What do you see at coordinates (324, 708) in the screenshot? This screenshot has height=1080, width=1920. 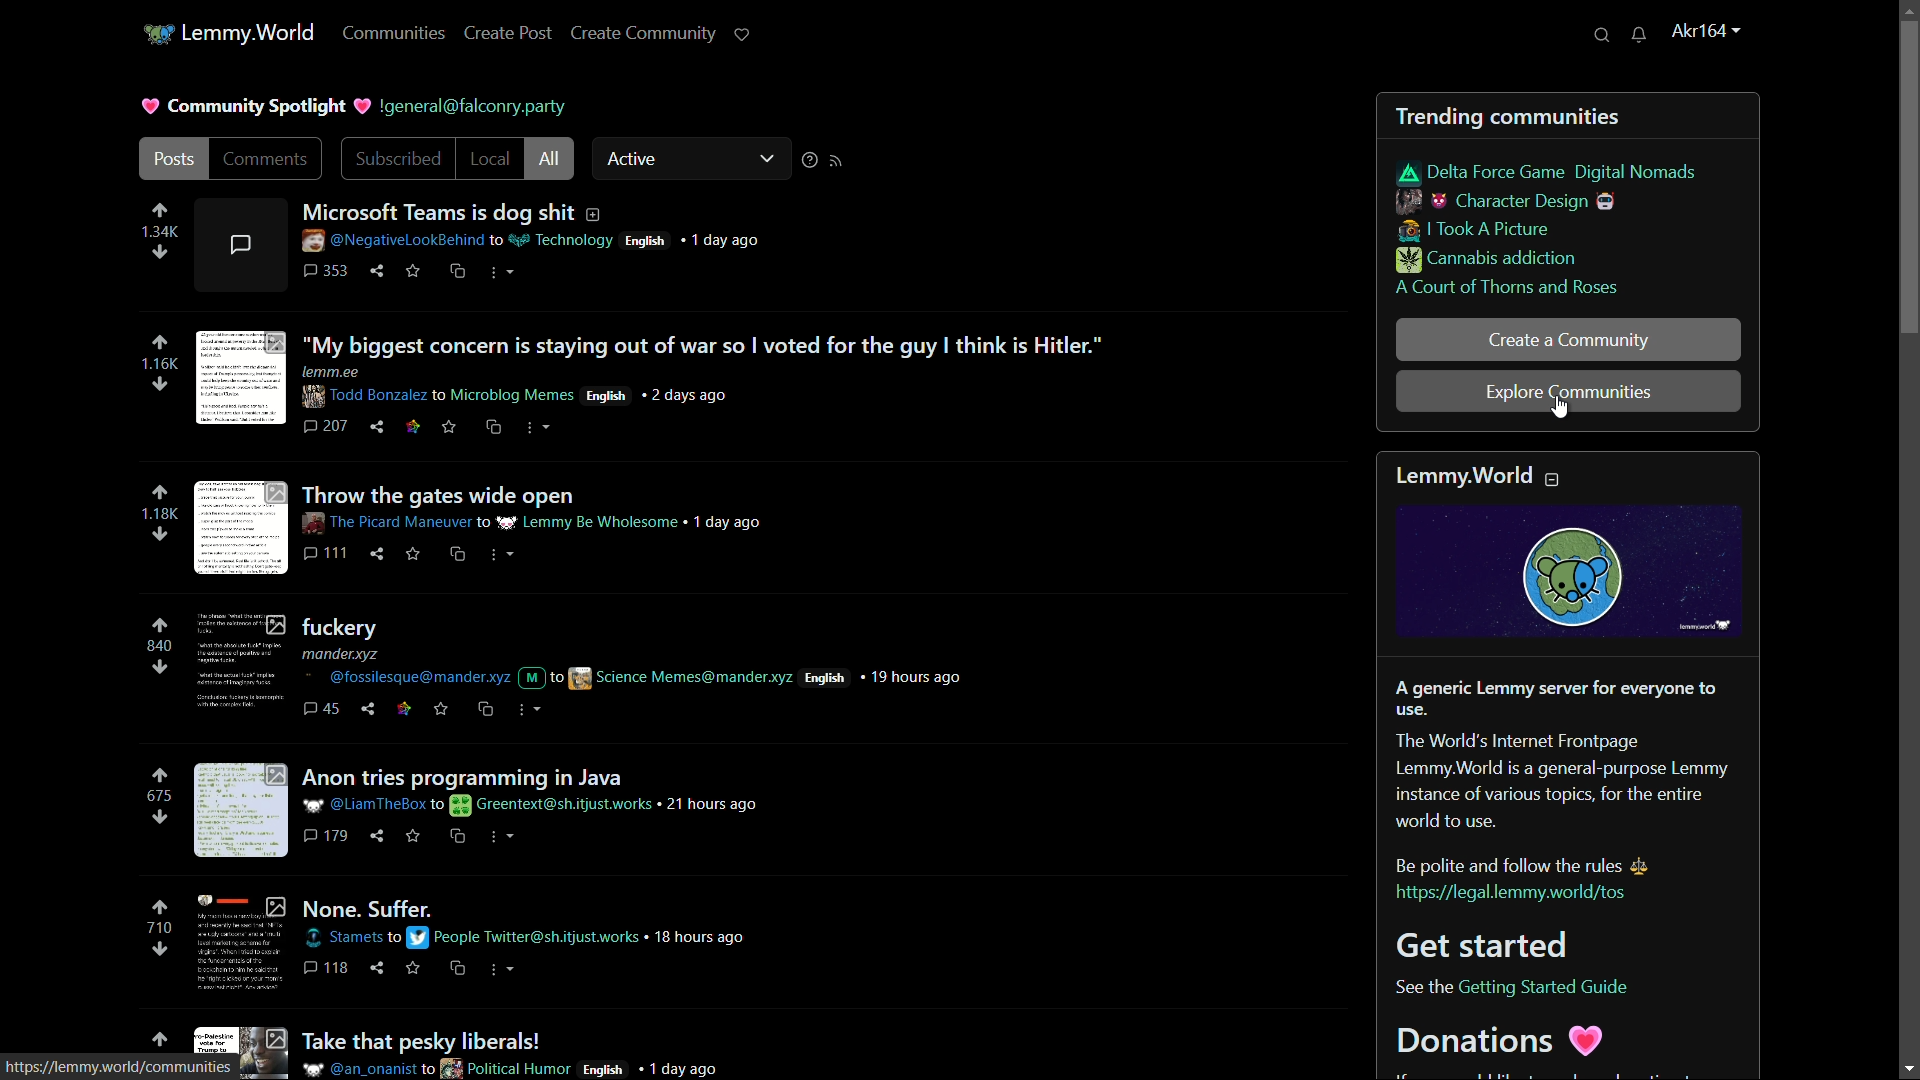 I see `comments` at bounding box center [324, 708].